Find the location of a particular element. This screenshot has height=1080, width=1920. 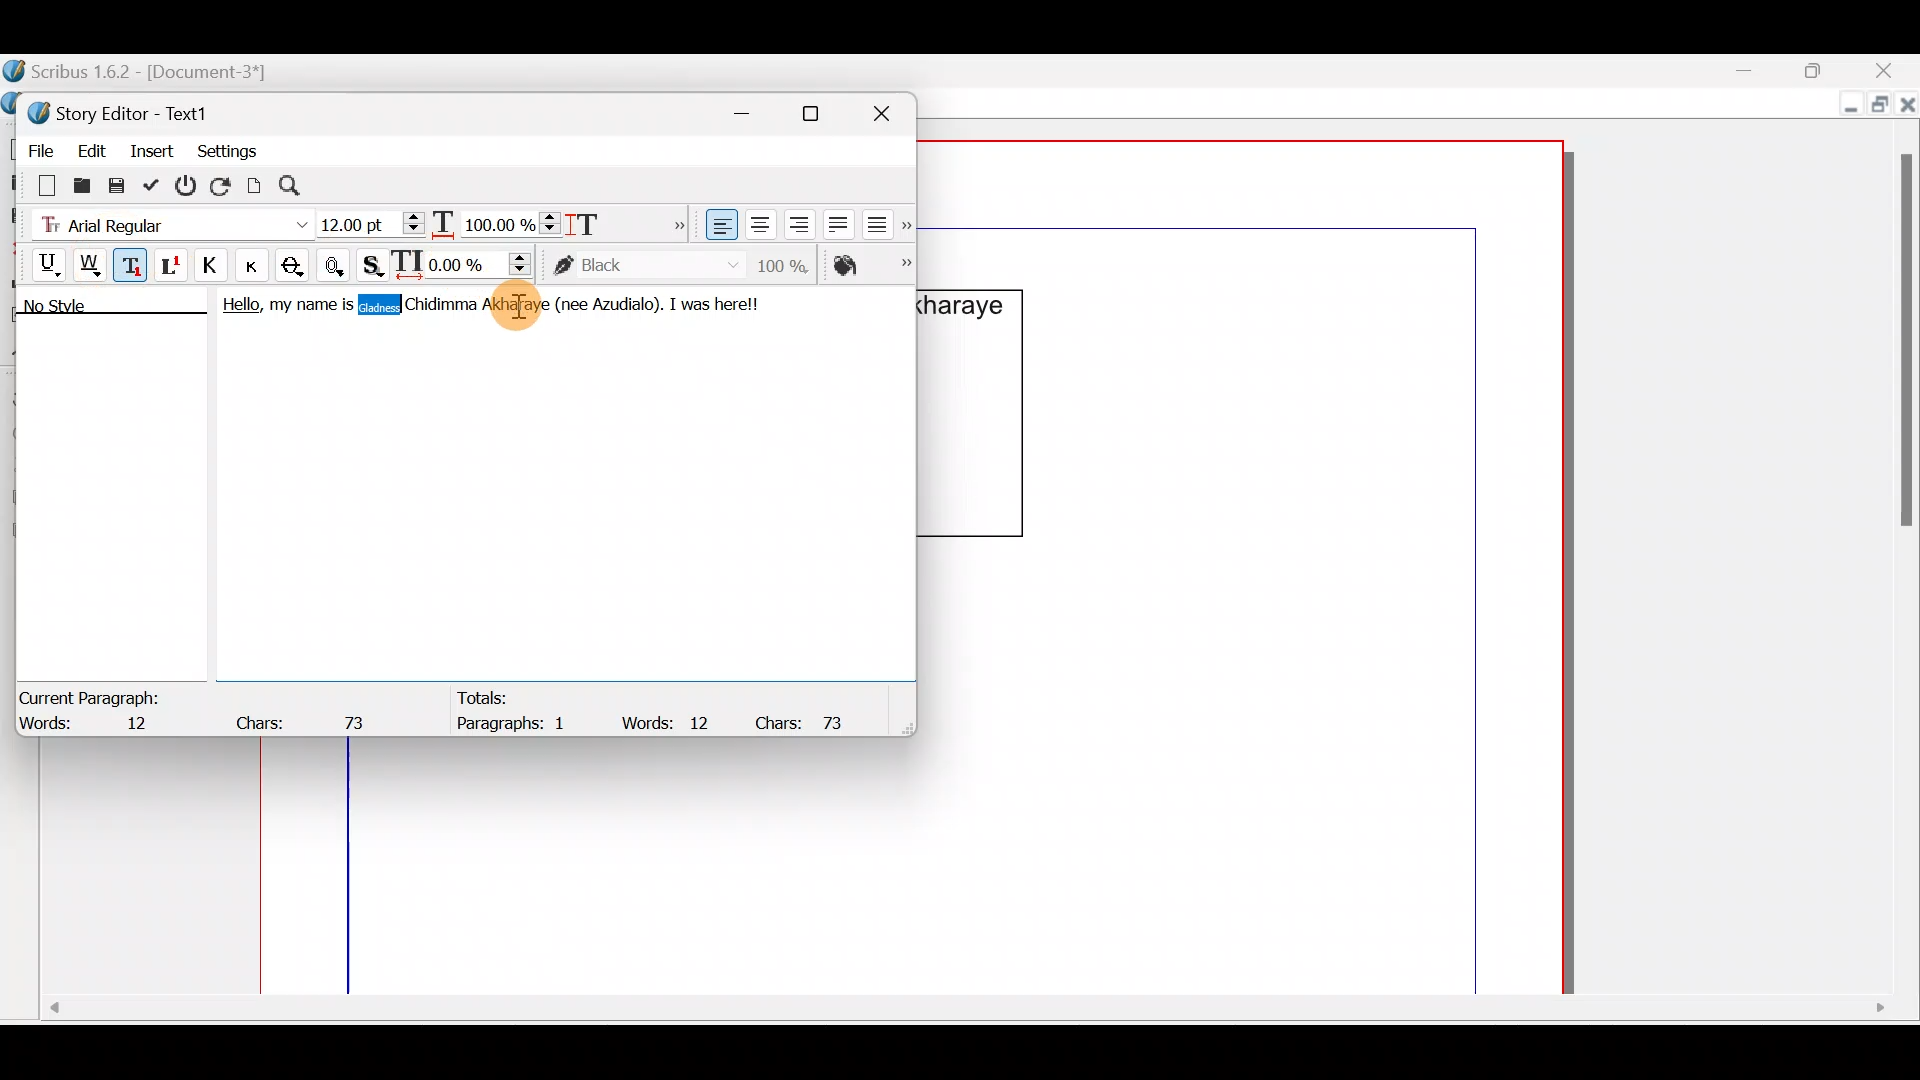

Underline words only is located at coordinates (92, 264).